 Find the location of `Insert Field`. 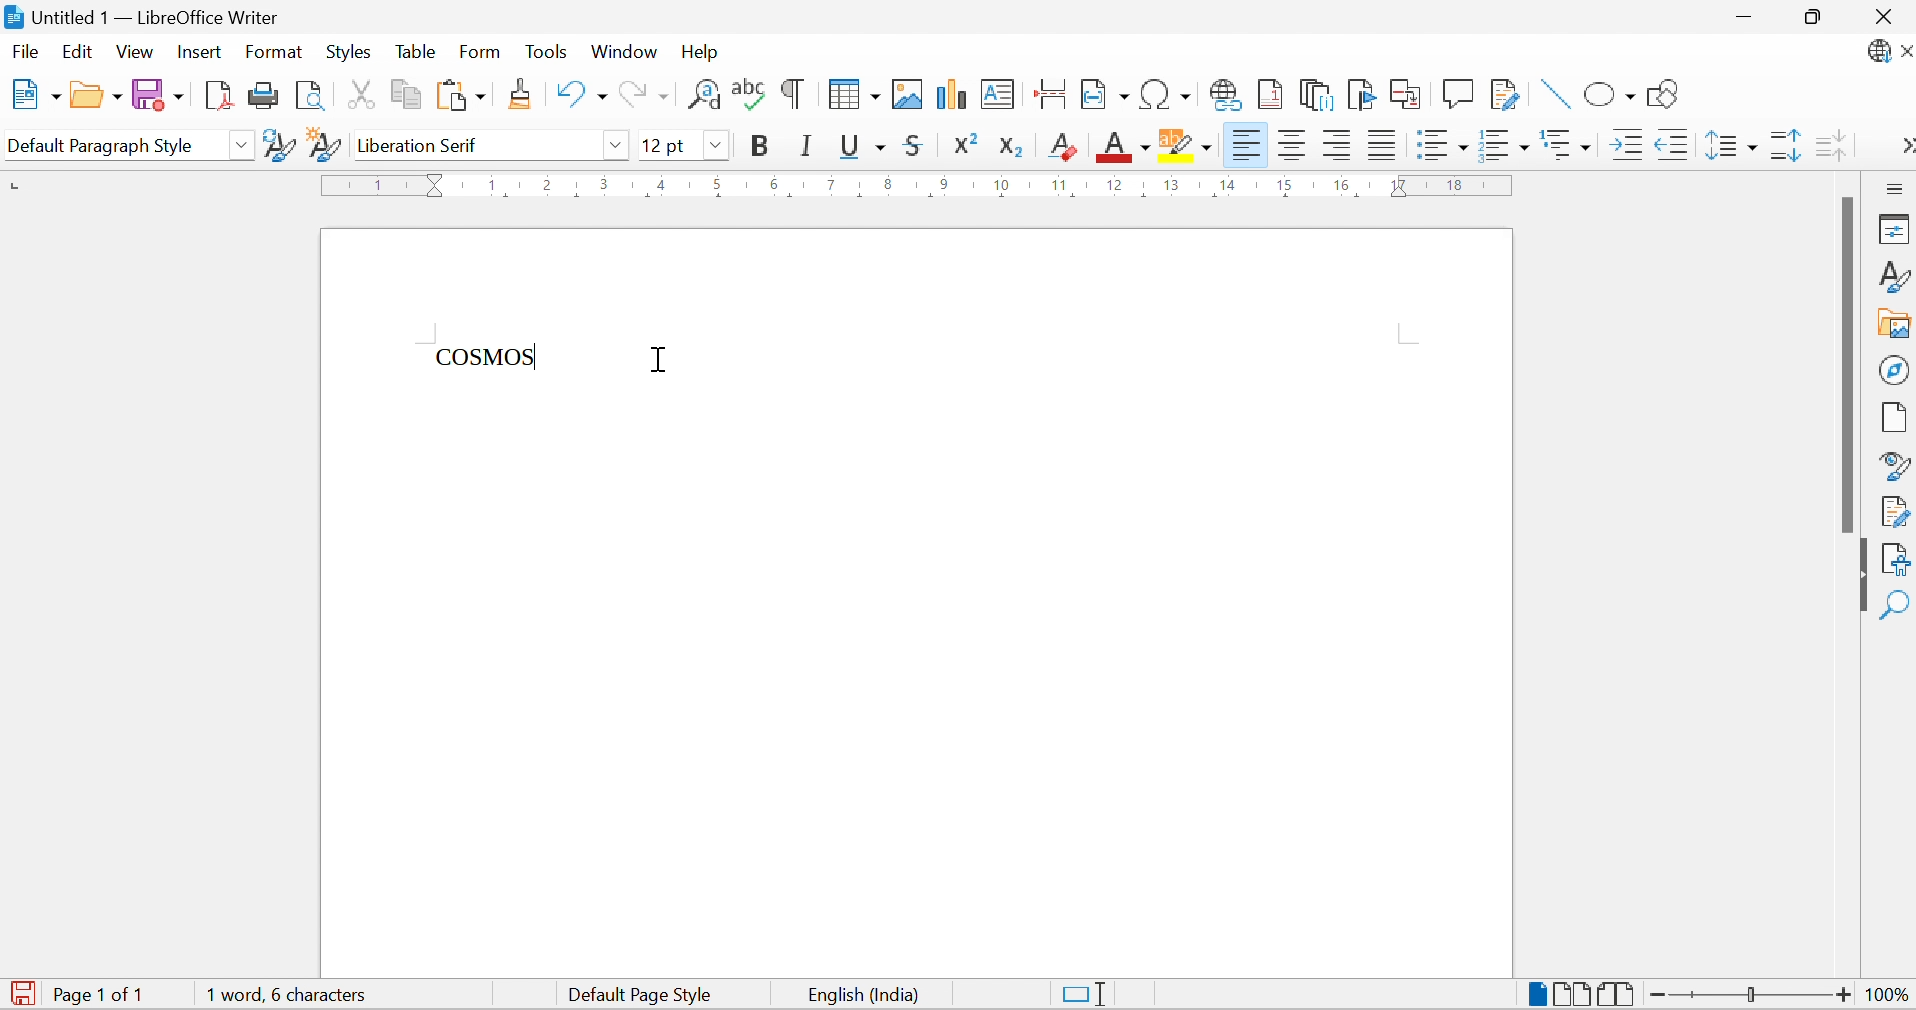

Insert Field is located at coordinates (1104, 93).